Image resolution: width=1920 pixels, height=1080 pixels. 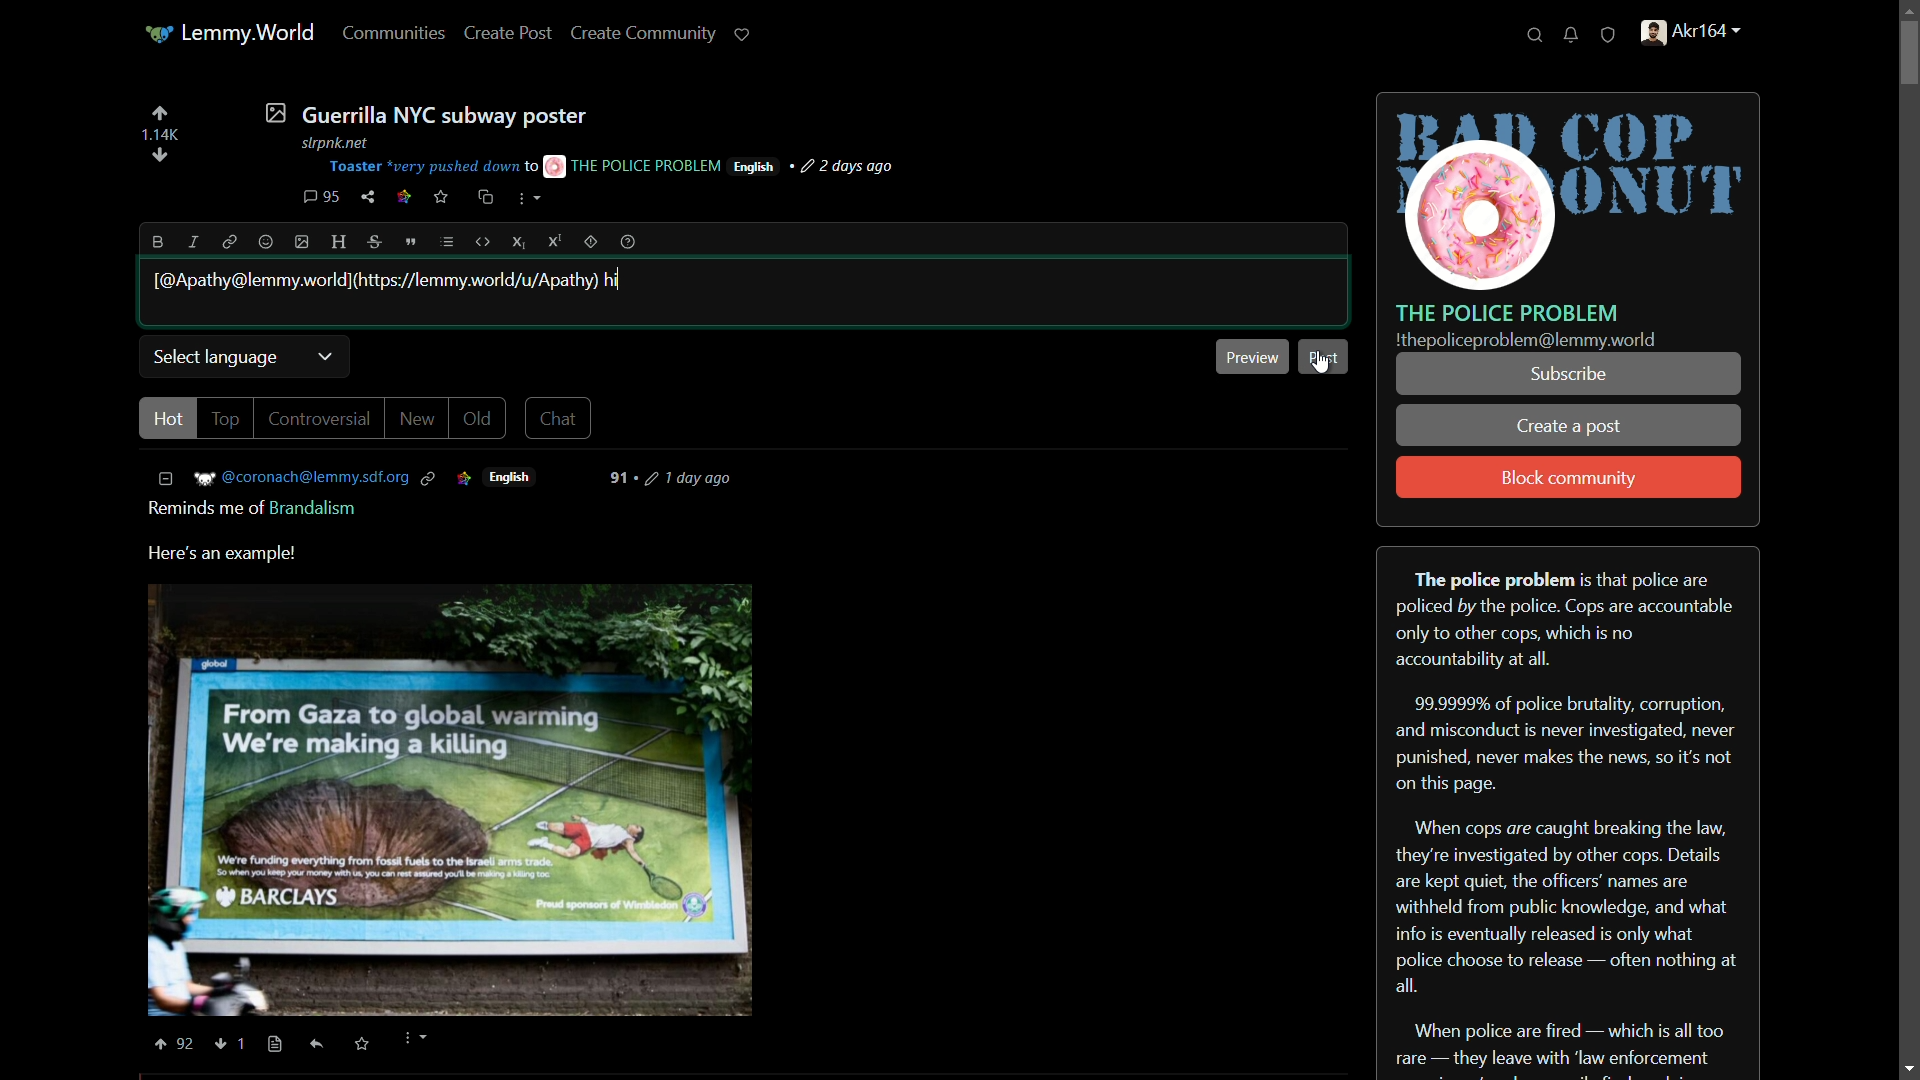 I want to click on block community, so click(x=1569, y=479).